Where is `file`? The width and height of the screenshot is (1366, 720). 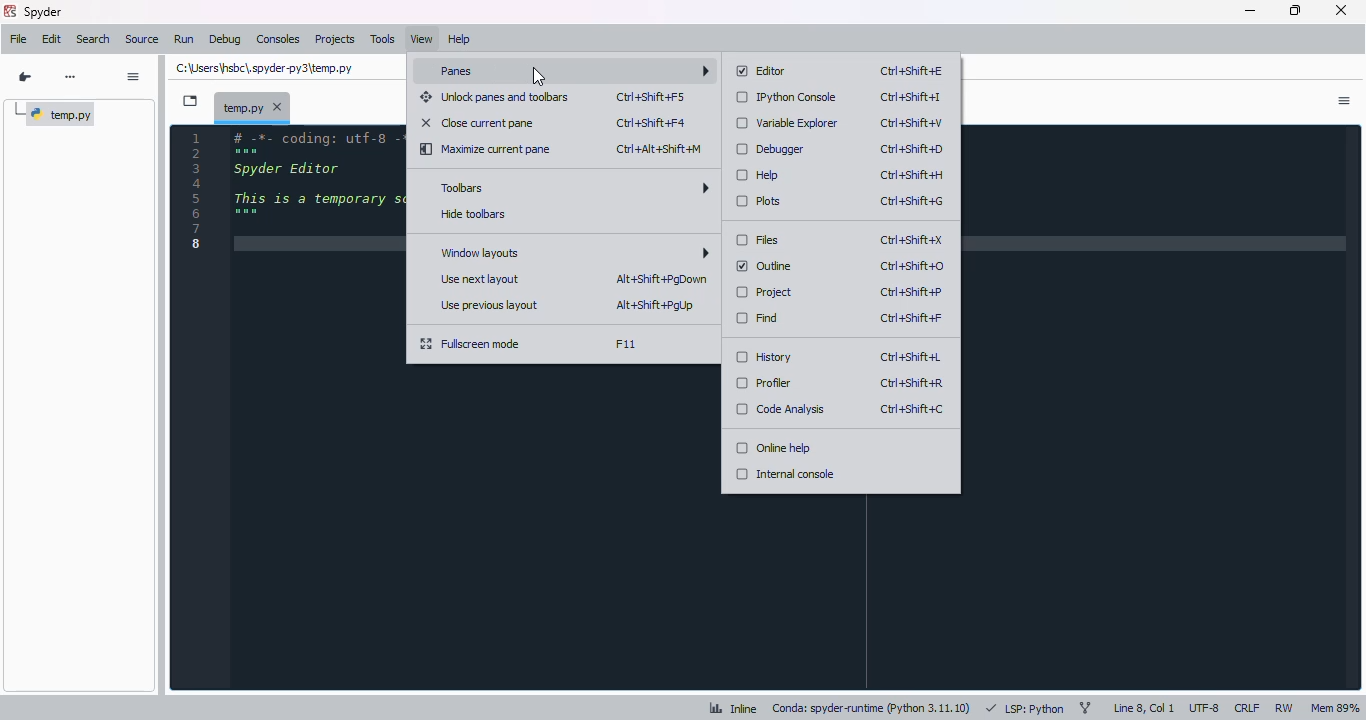
file is located at coordinates (19, 39).